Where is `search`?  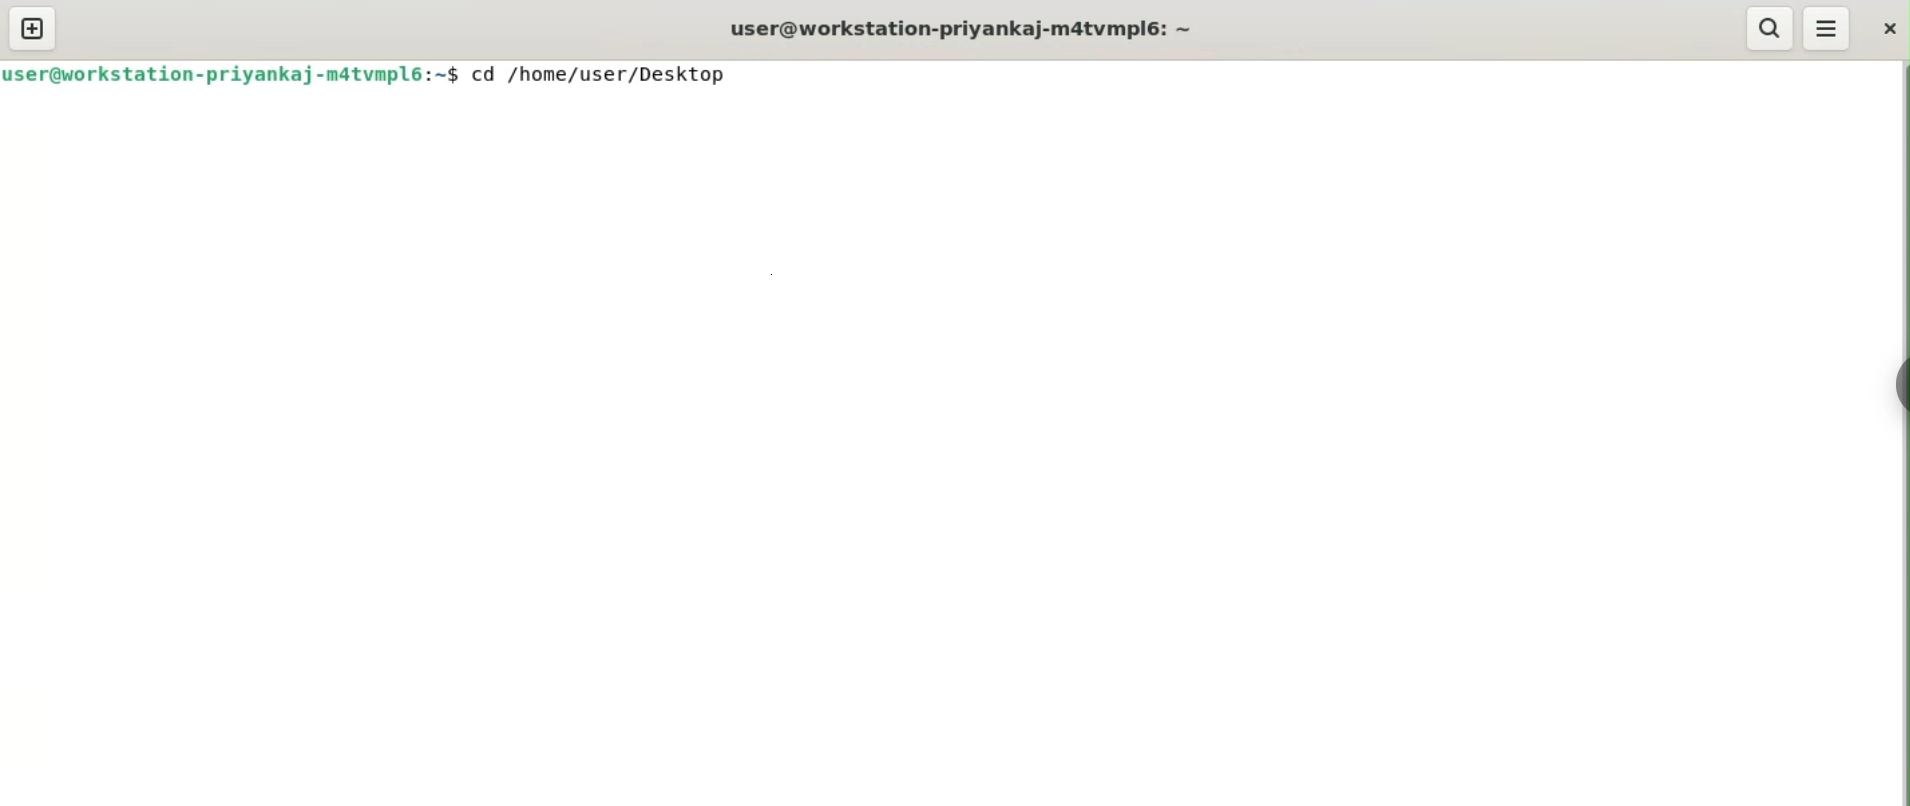
search is located at coordinates (1768, 29).